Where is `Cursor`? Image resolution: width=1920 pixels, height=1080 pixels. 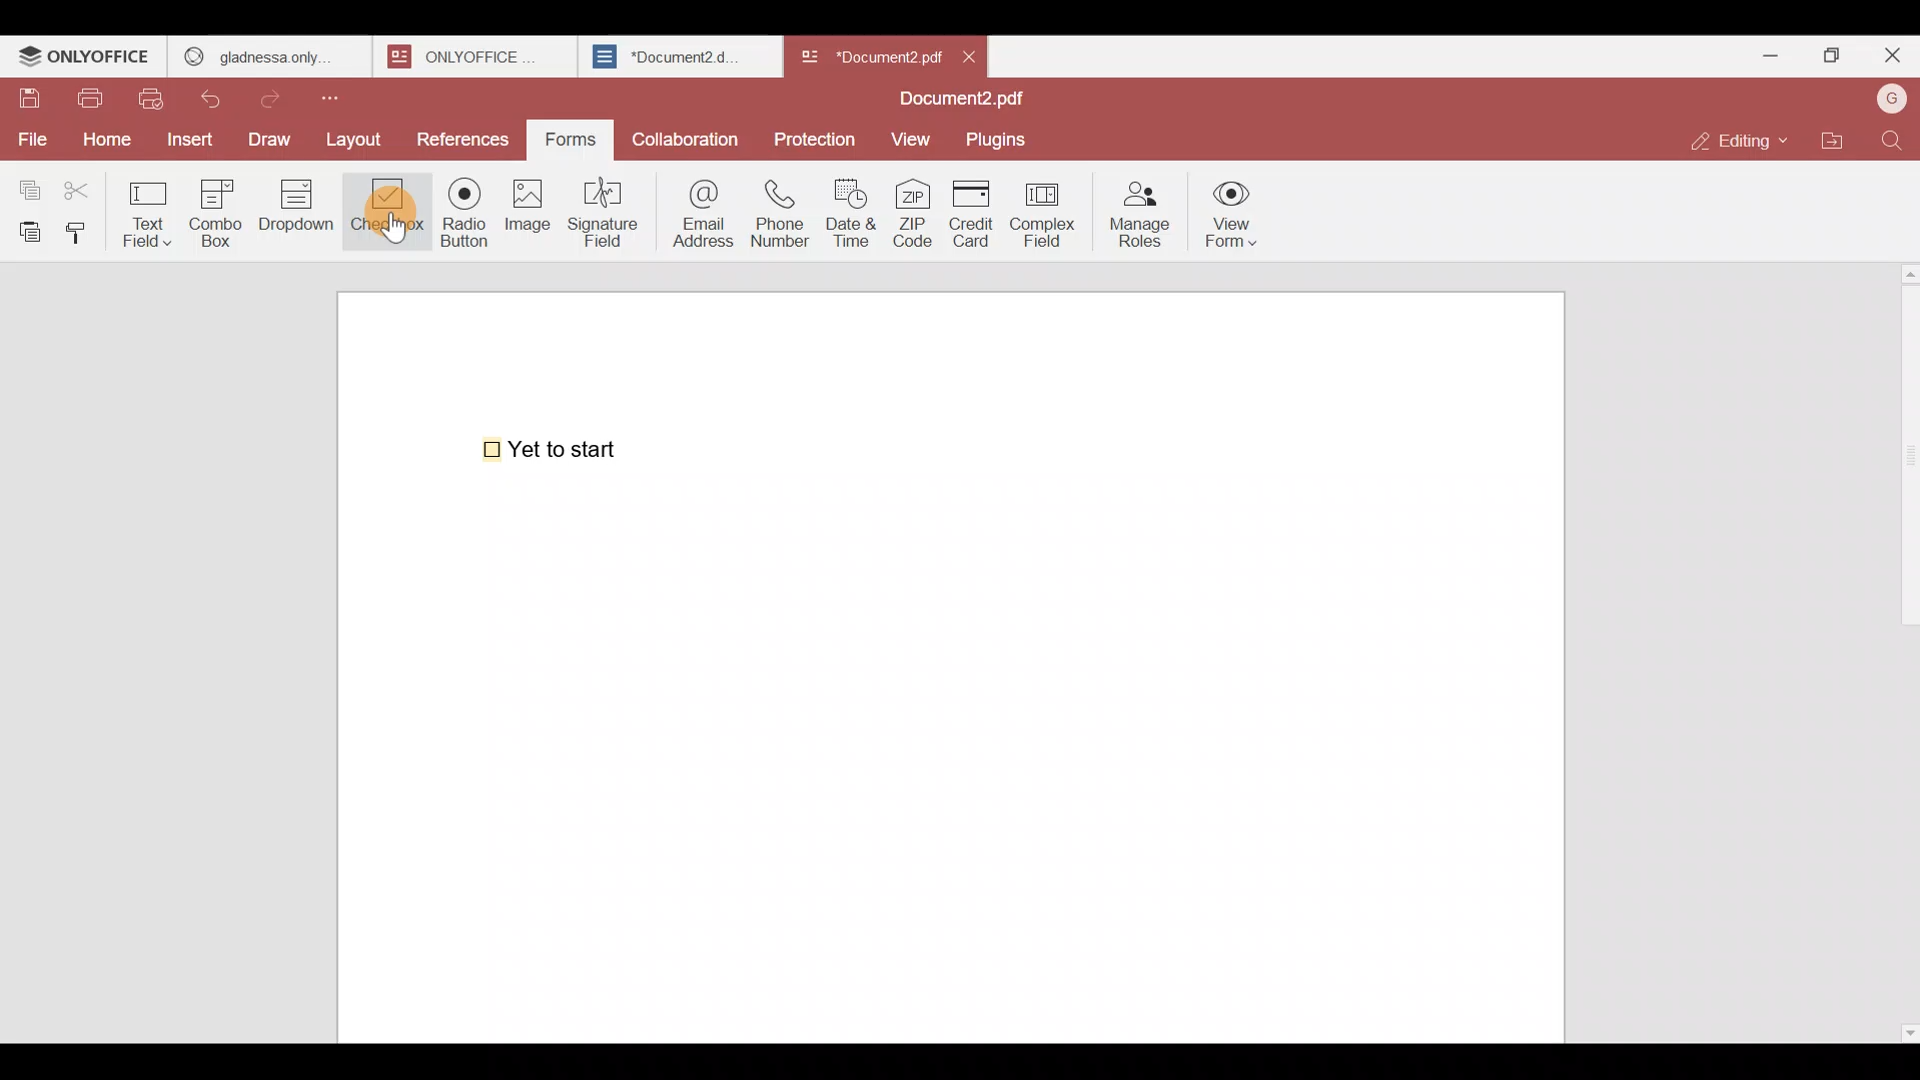
Cursor is located at coordinates (388, 226).